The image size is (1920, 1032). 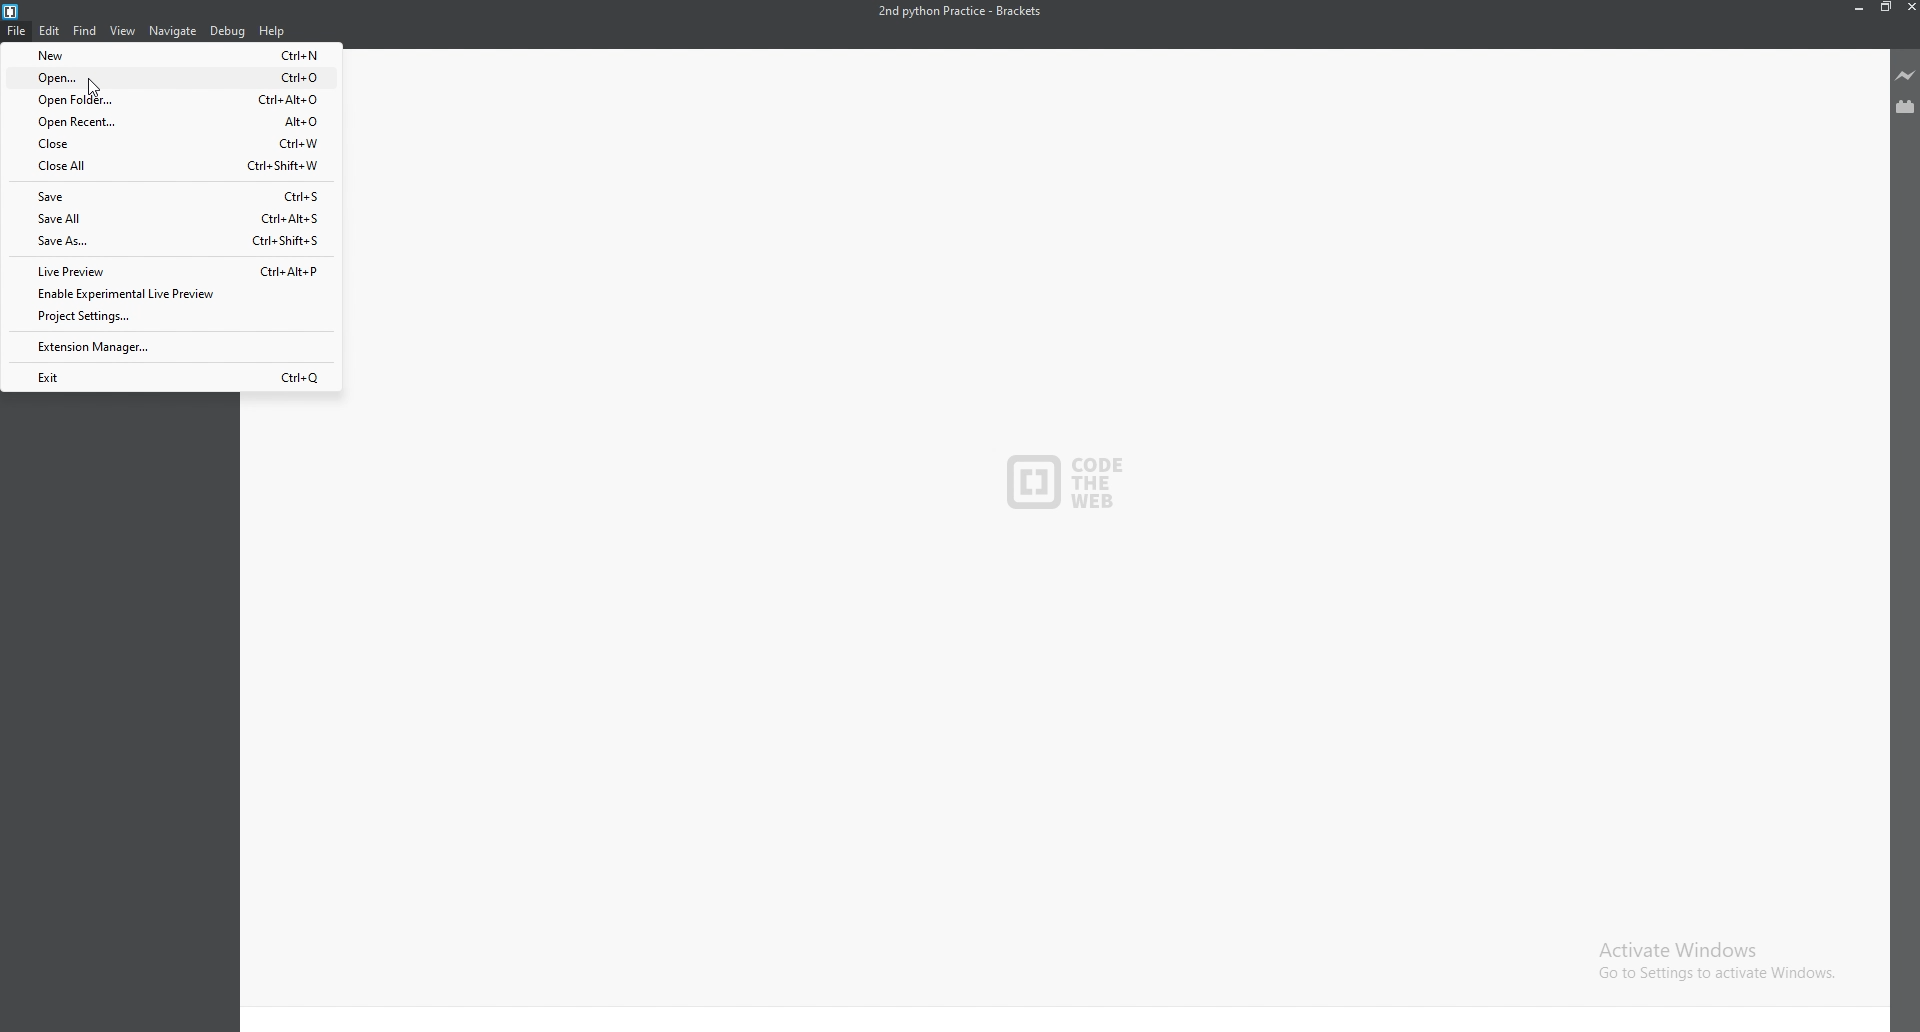 What do you see at coordinates (172, 167) in the screenshot?
I see `close all` at bounding box center [172, 167].